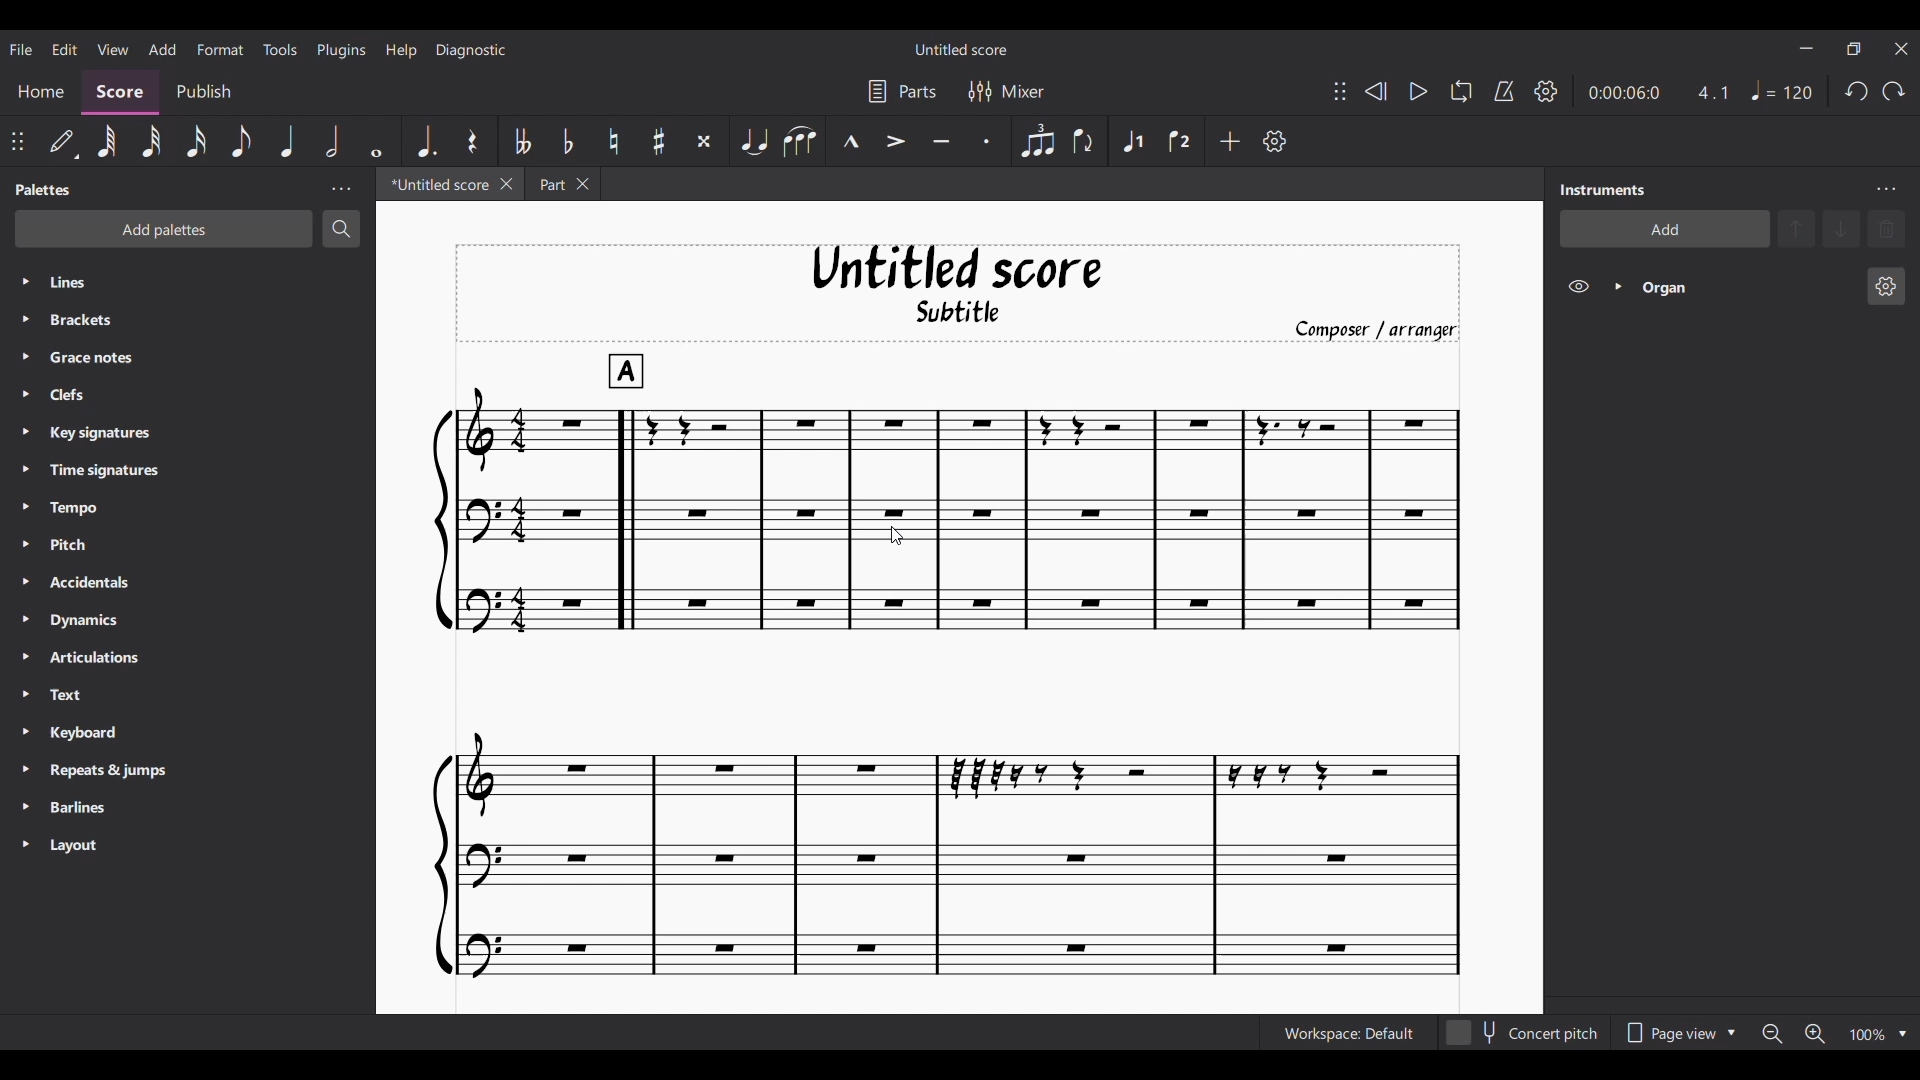 The height and width of the screenshot is (1080, 1920). I want to click on Slur, so click(800, 142).